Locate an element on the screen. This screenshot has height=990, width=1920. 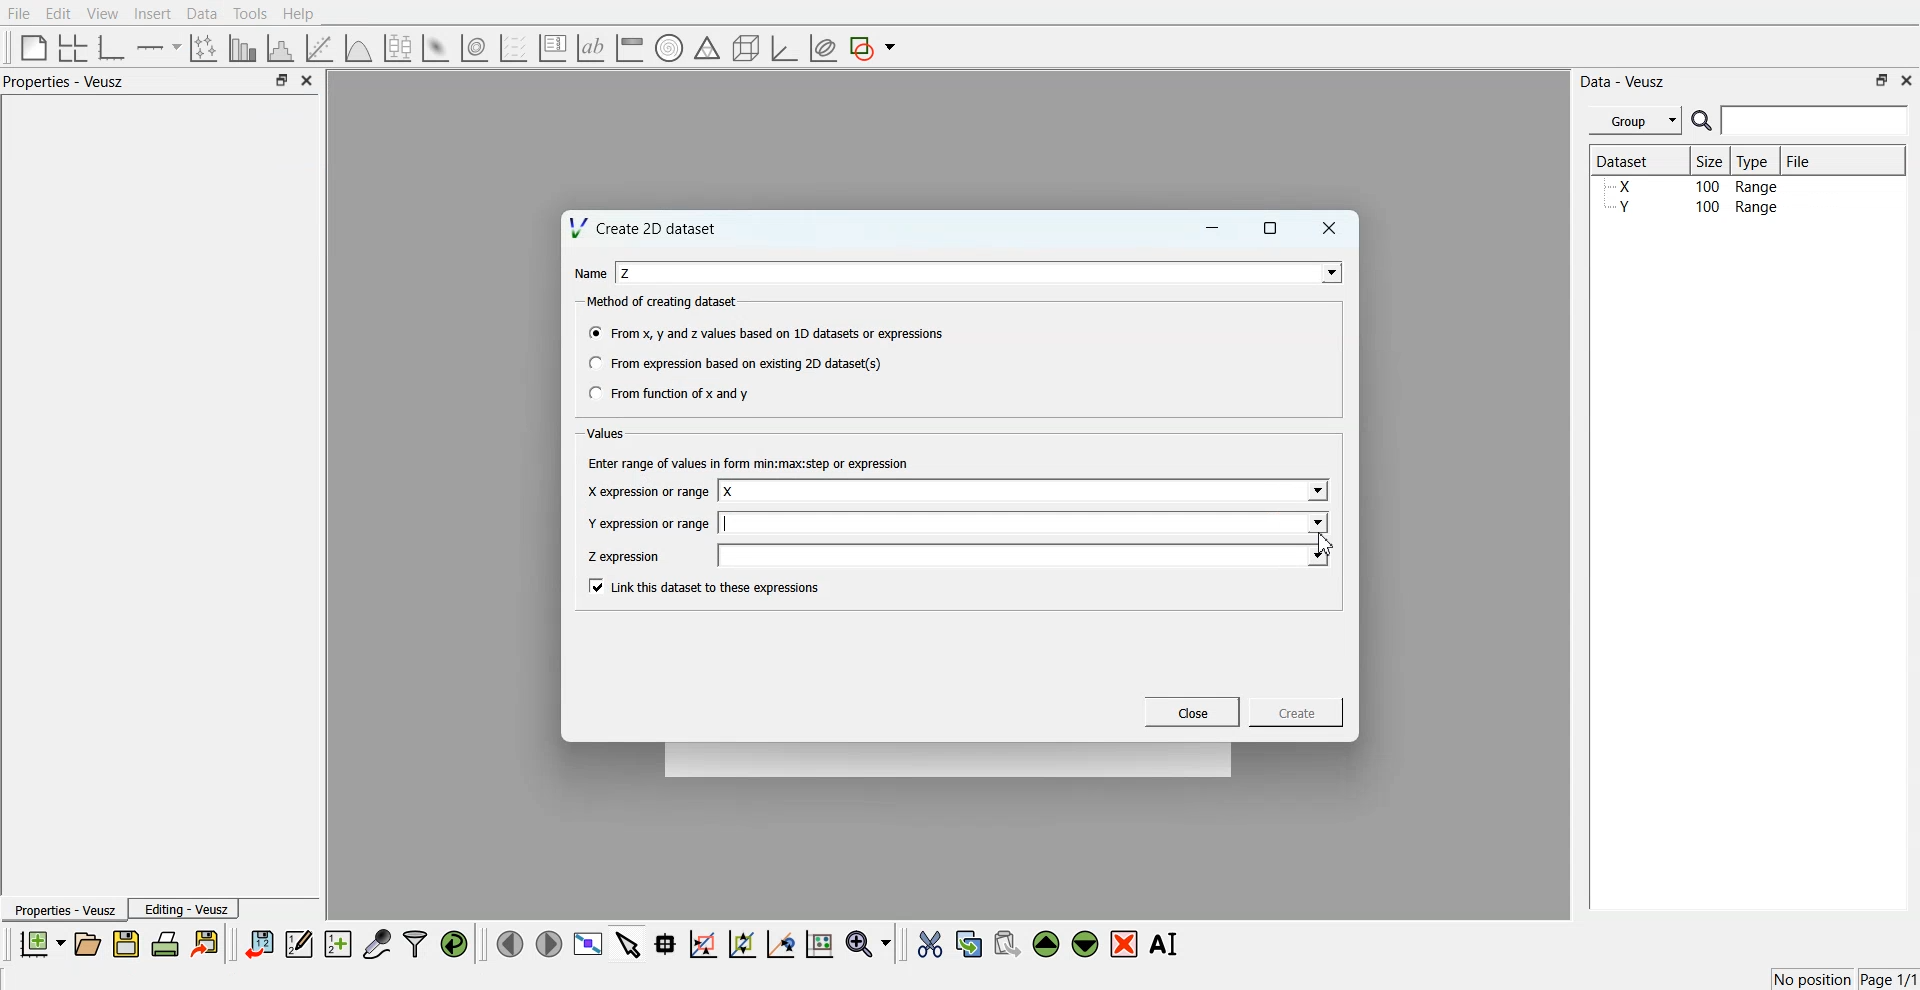
Drop down is located at coordinates (1315, 522).